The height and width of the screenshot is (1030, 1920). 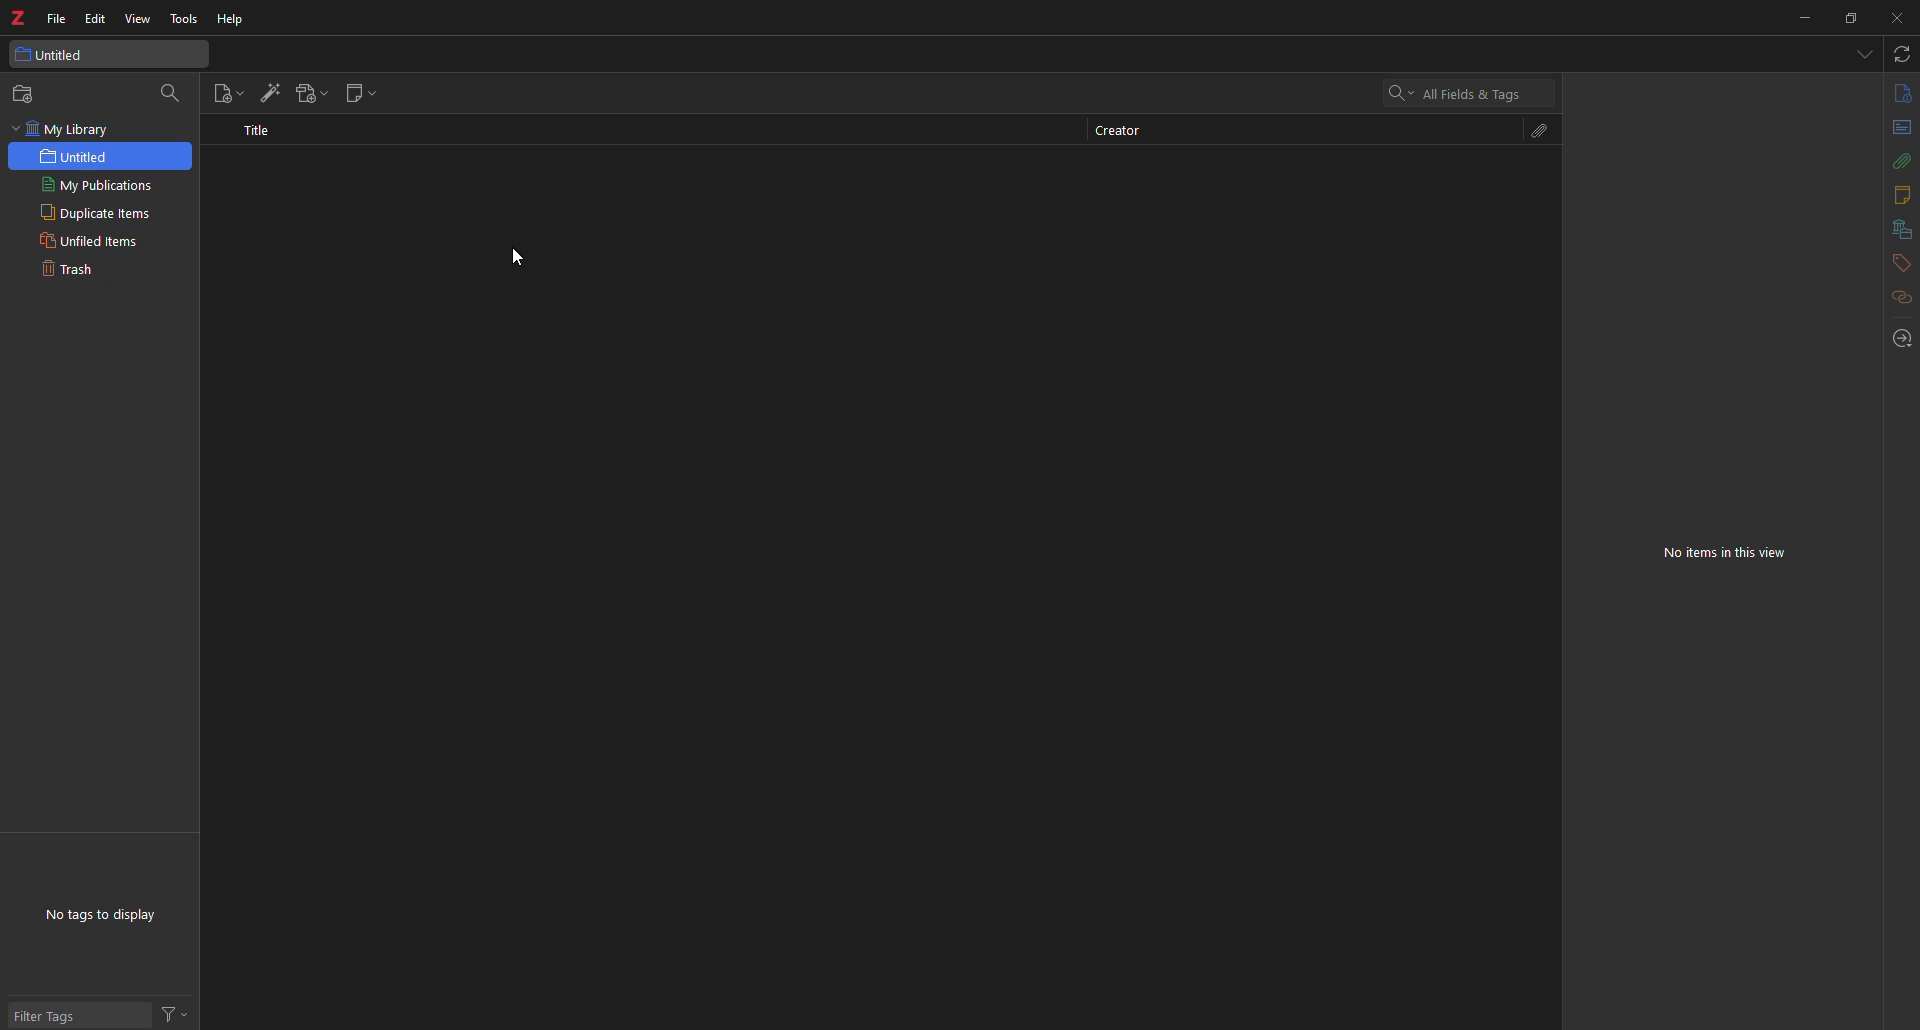 I want to click on 2 items in this view, so click(x=1736, y=553).